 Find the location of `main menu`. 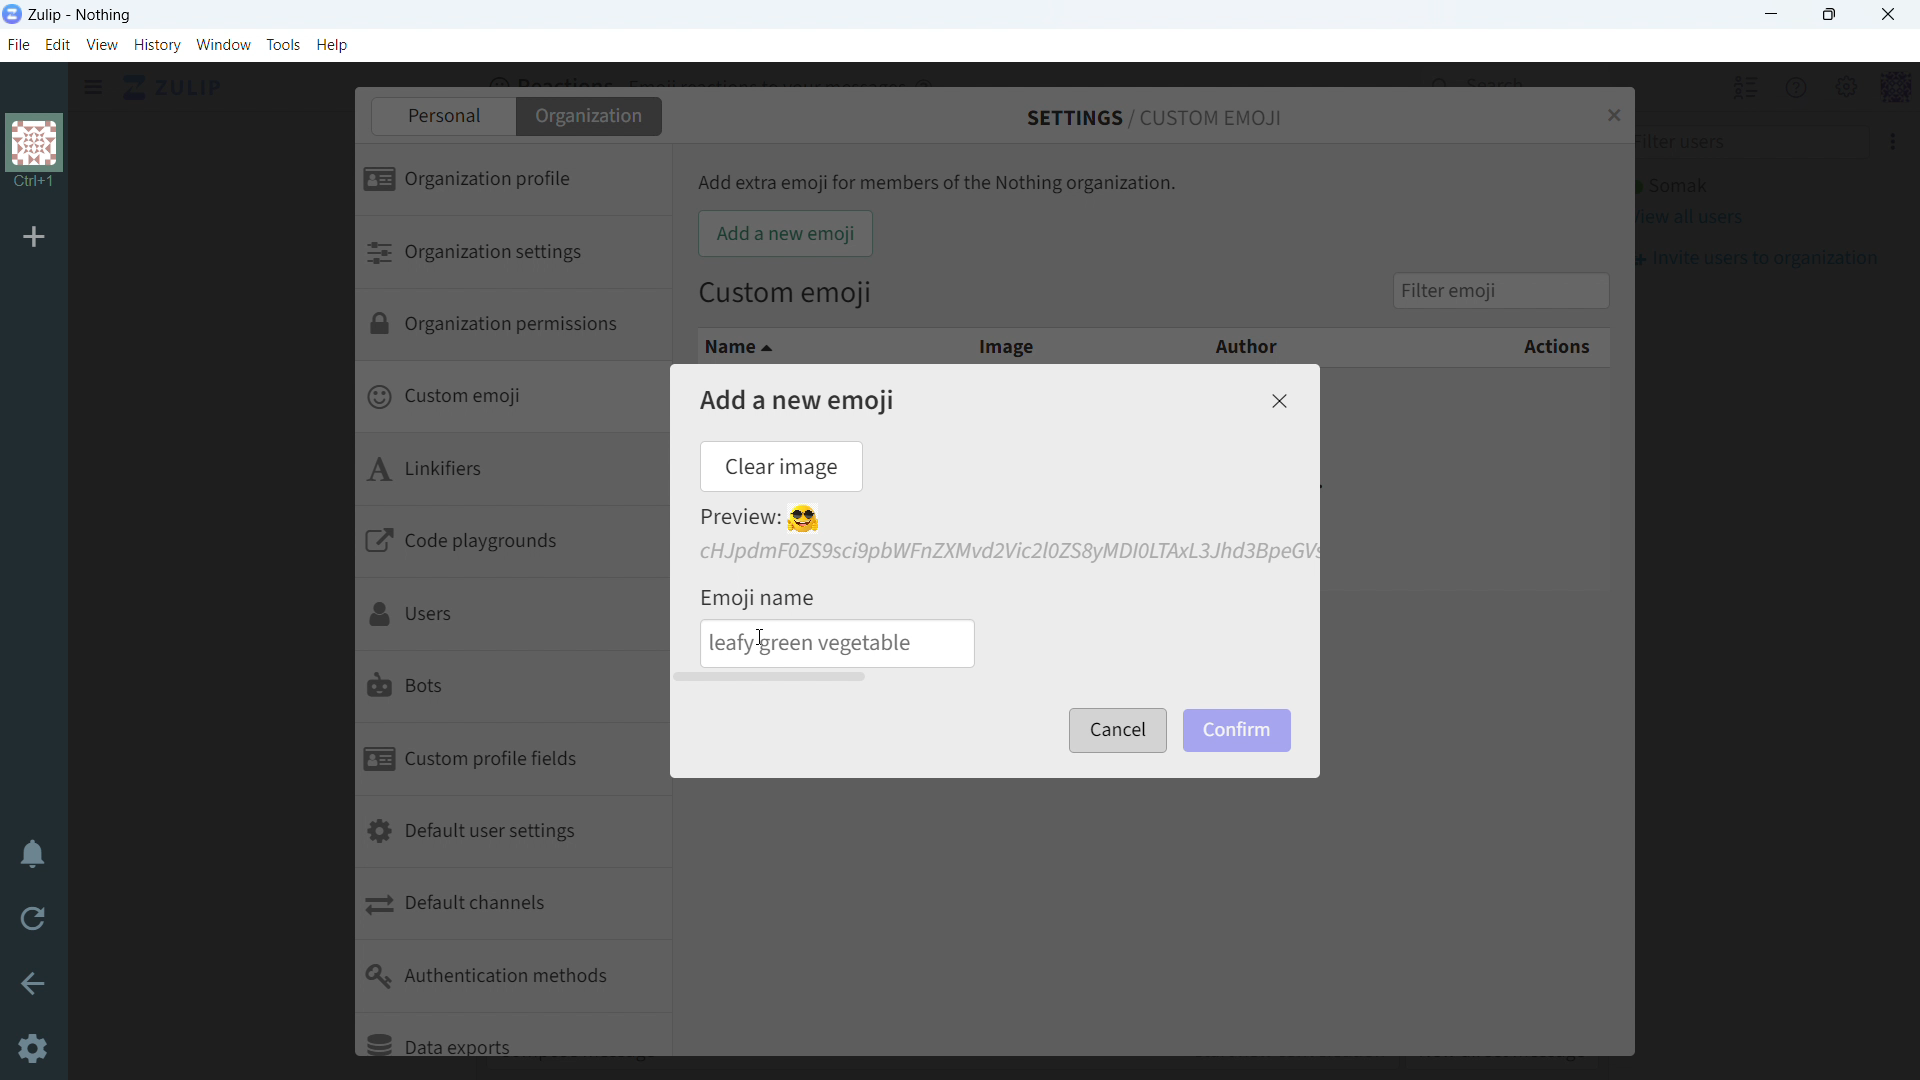

main menu is located at coordinates (1824, 86).